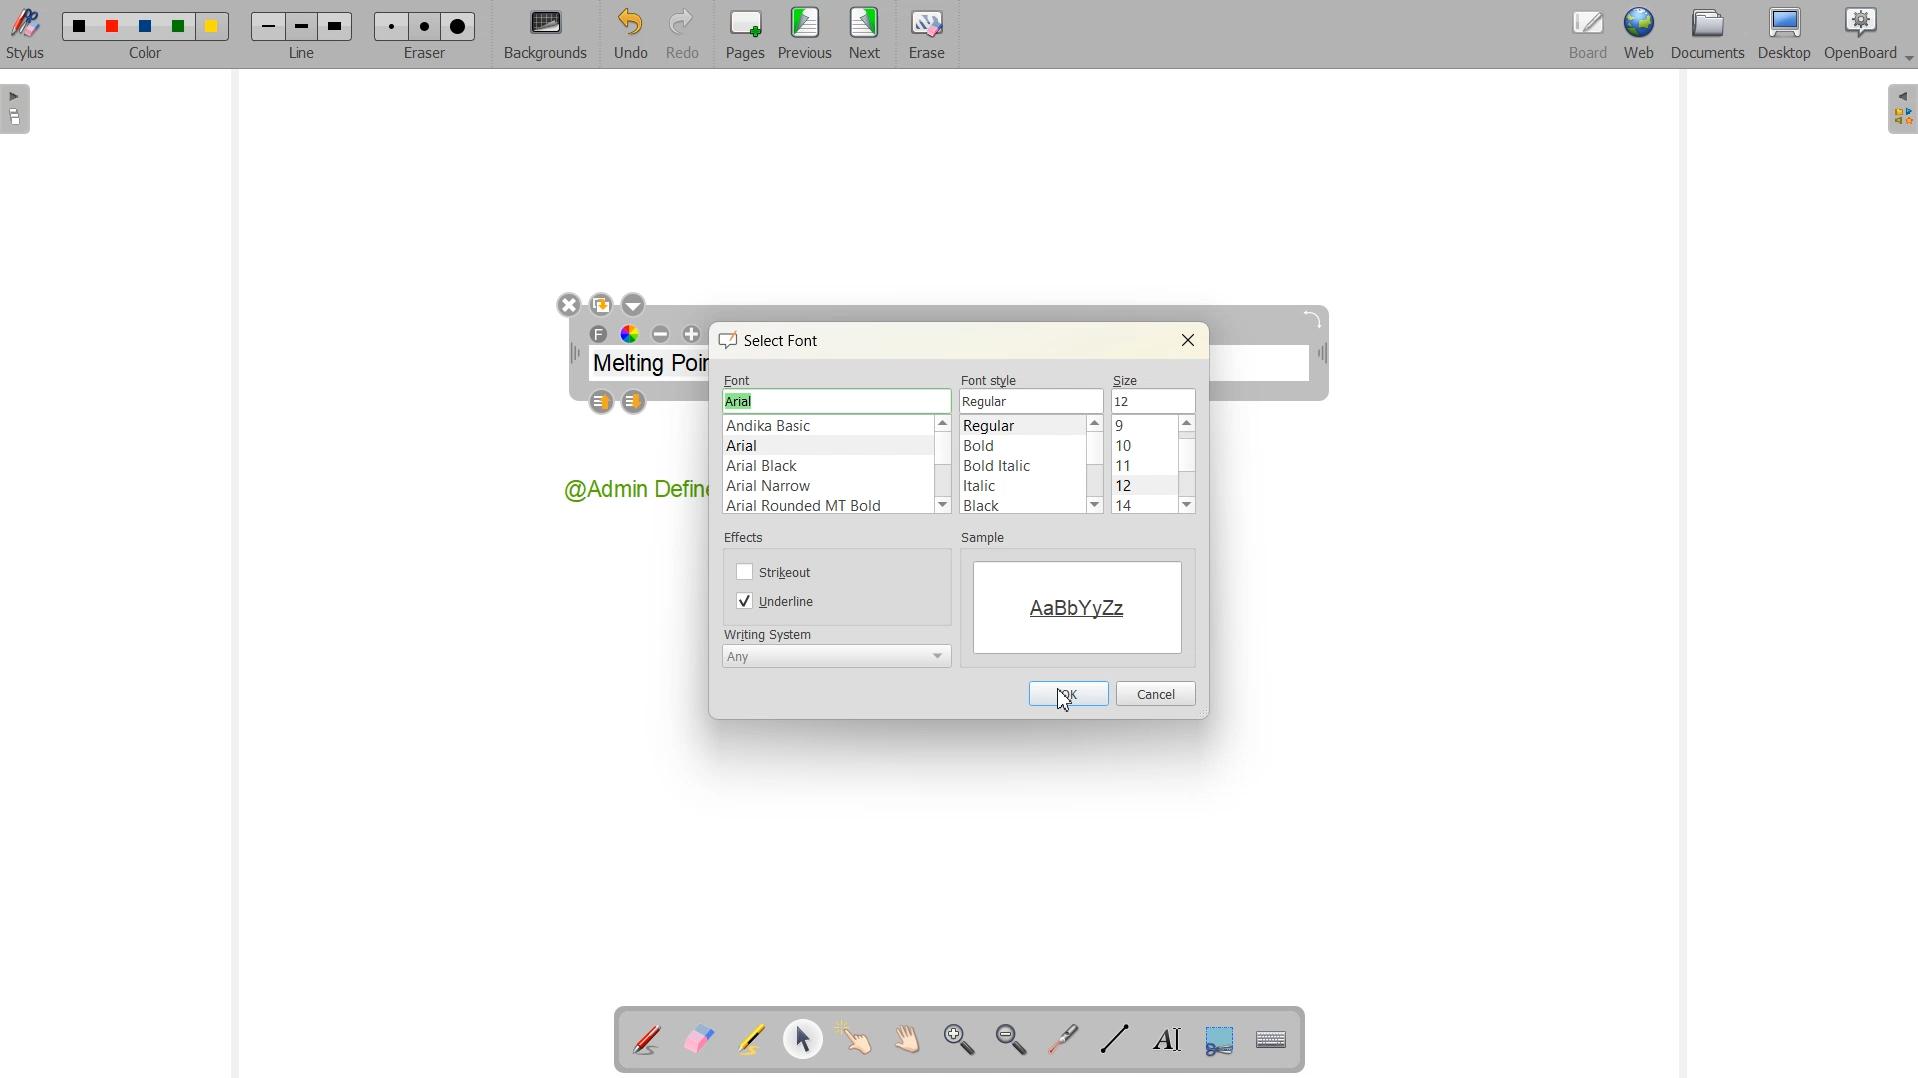  I want to click on effects, so click(748, 541).